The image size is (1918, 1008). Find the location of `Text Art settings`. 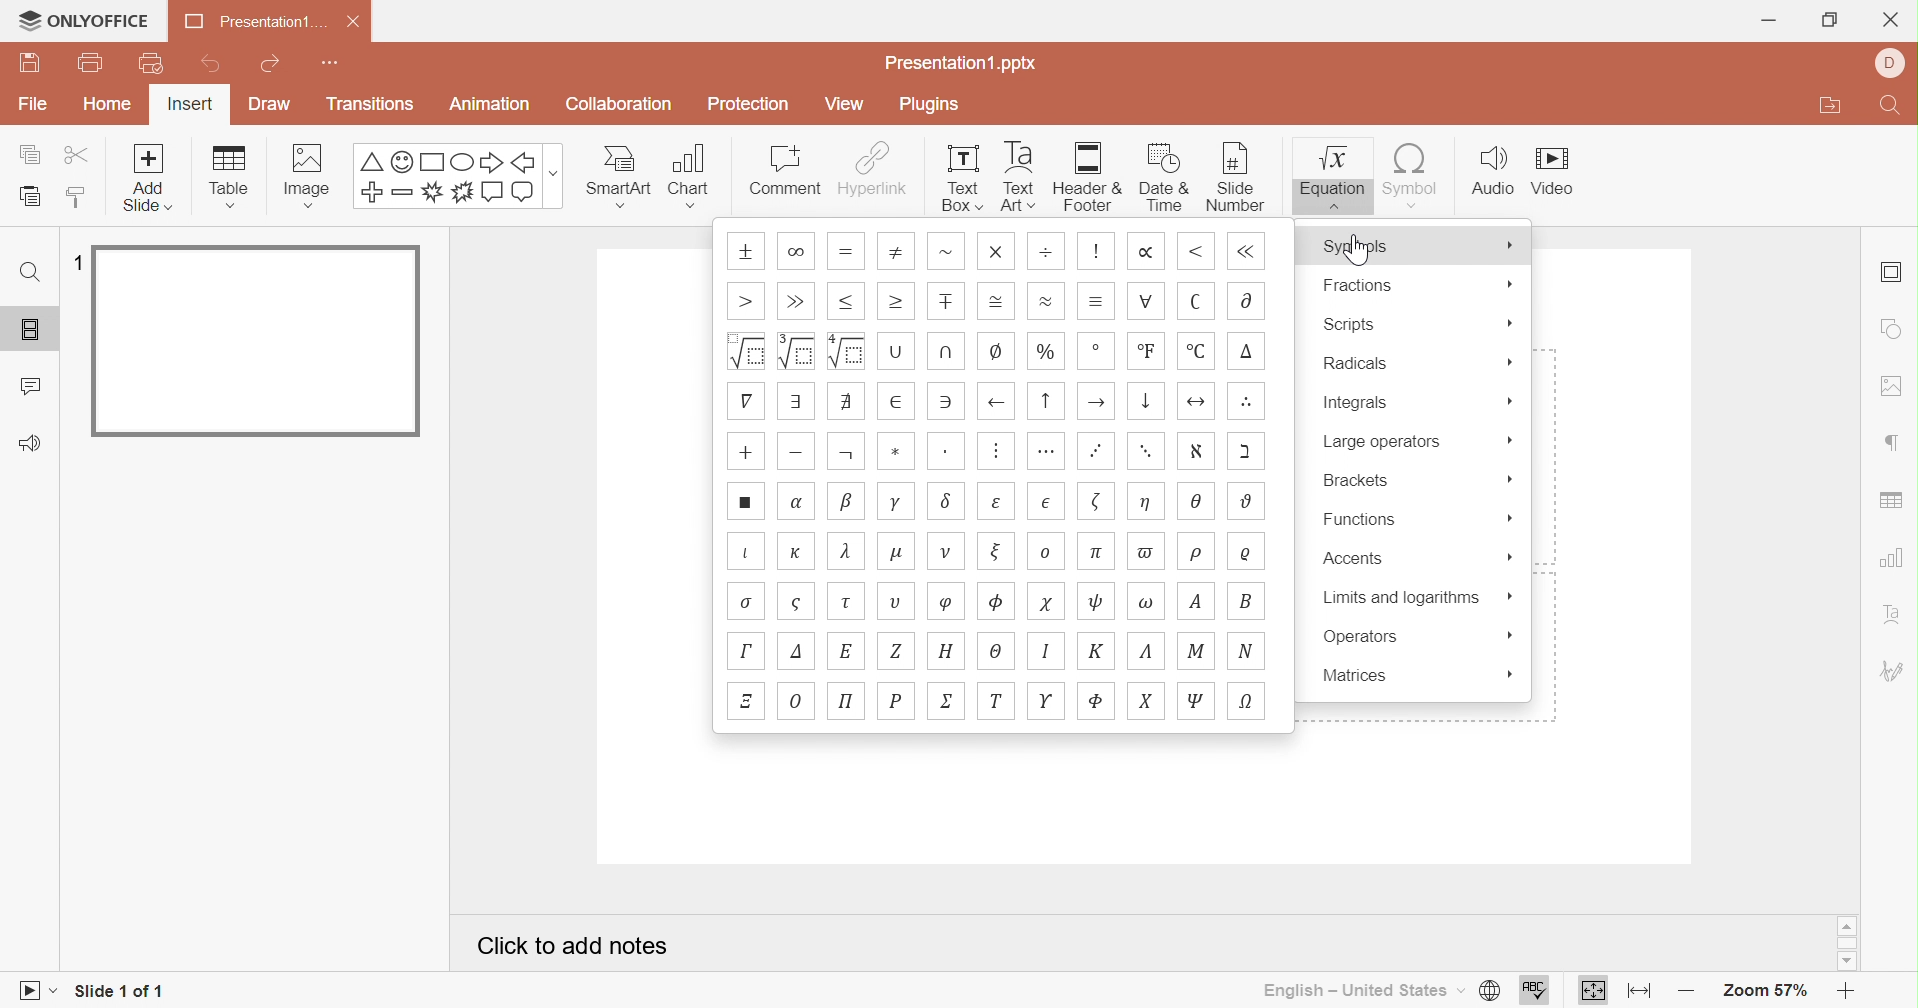

Text Art settings is located at coordinates (1892, 614).